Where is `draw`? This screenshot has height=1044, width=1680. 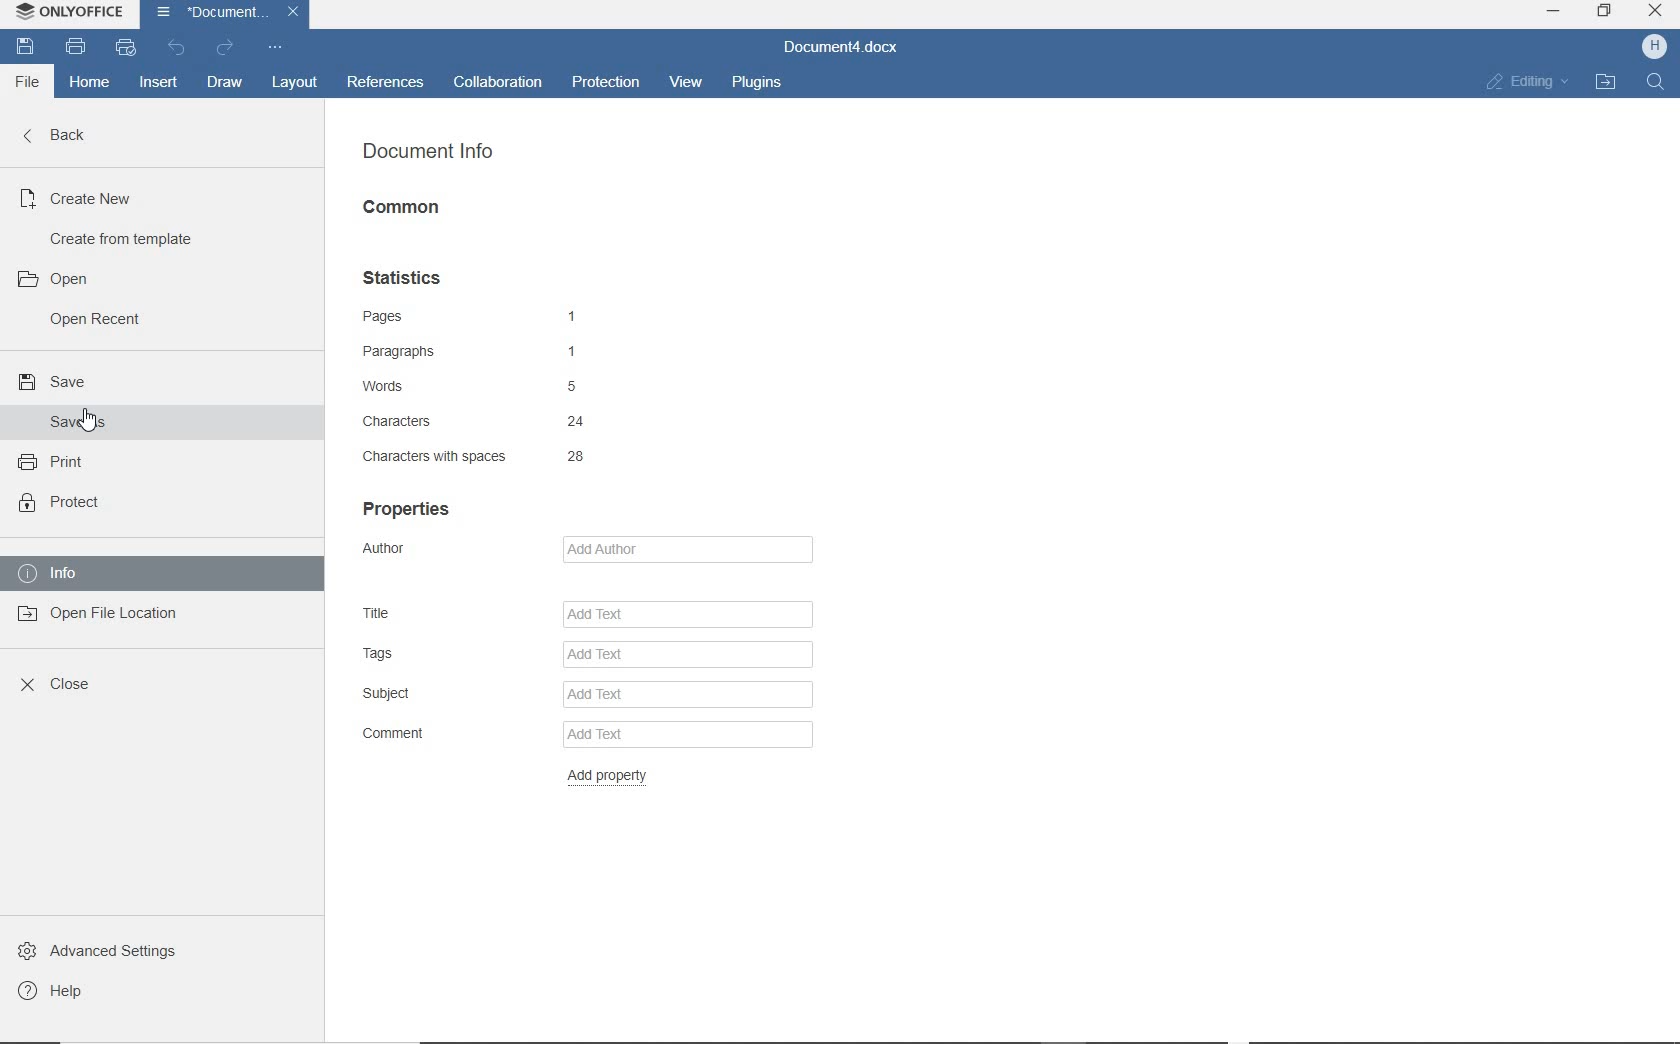
draw is located at coordinates (225, 82).